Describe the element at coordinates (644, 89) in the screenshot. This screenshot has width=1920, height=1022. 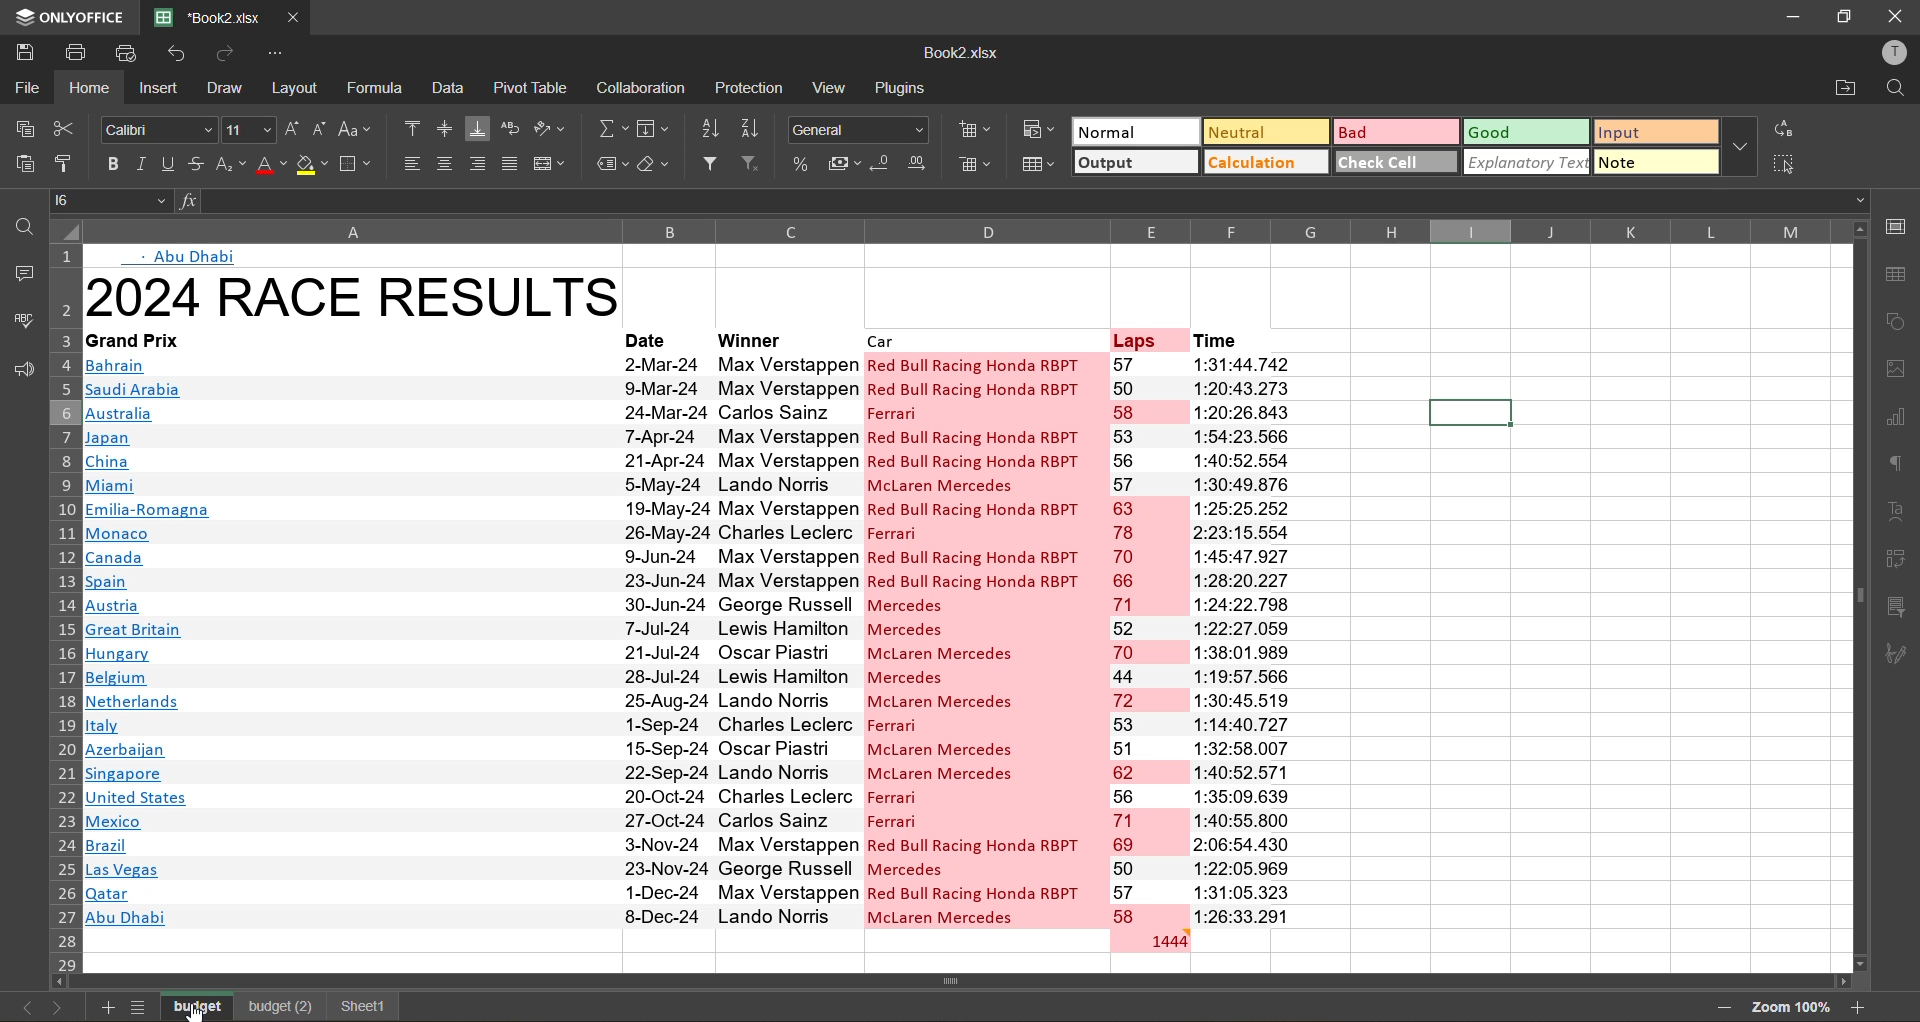
I see `collaboration` at that location.